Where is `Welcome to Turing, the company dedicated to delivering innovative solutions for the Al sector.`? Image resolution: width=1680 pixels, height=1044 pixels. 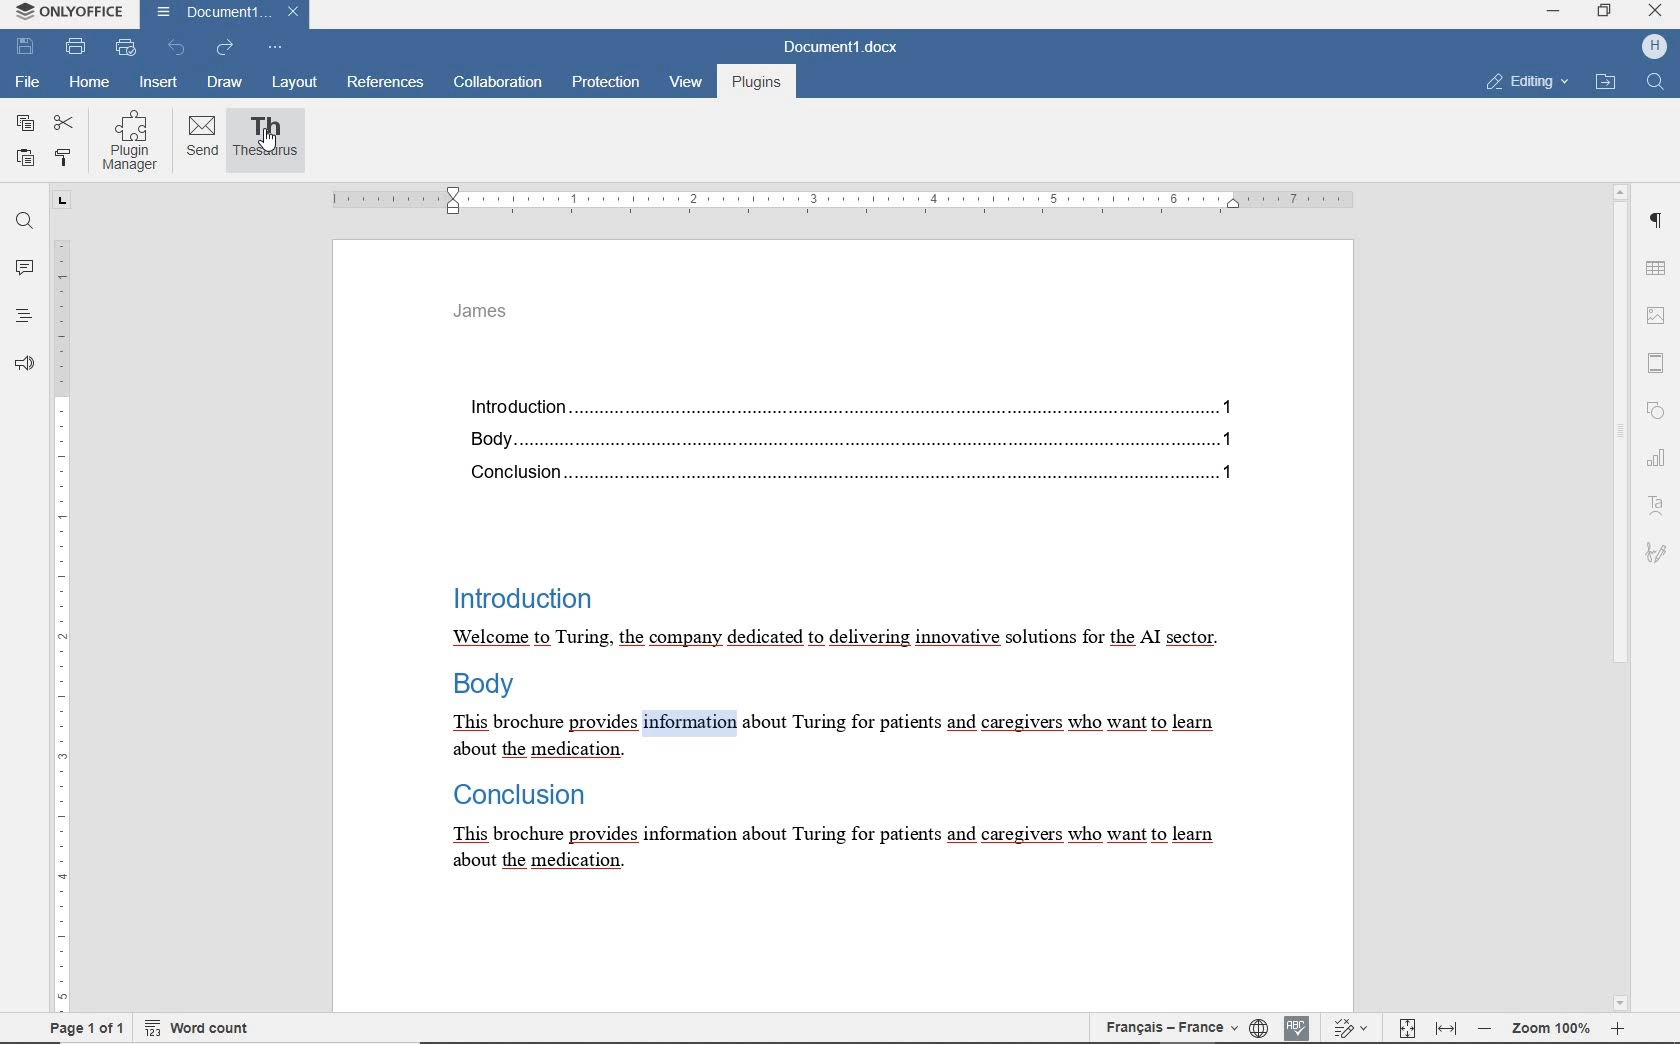
Welcome to Turing, the company dedicated to delivering innovative solutions for the Al sector. is located at coordinates (834, 639).